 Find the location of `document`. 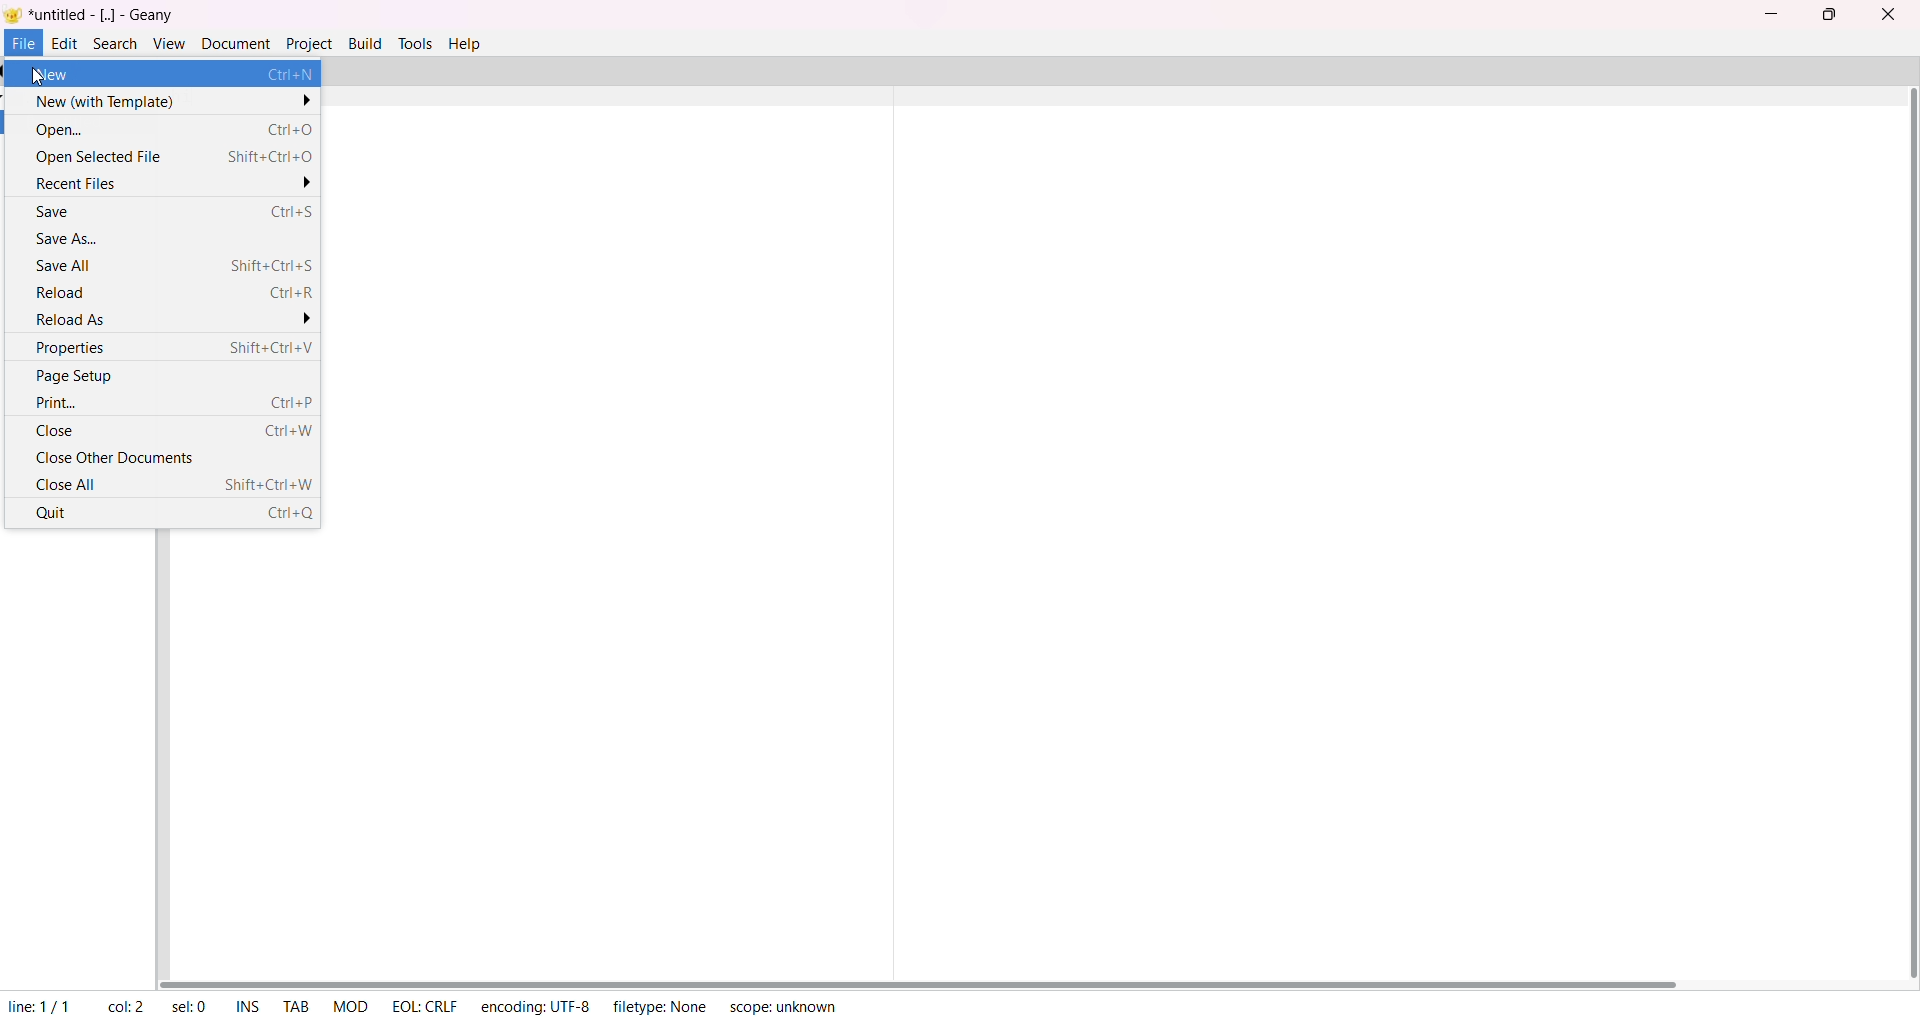

document is located at coordinates (235, 42).